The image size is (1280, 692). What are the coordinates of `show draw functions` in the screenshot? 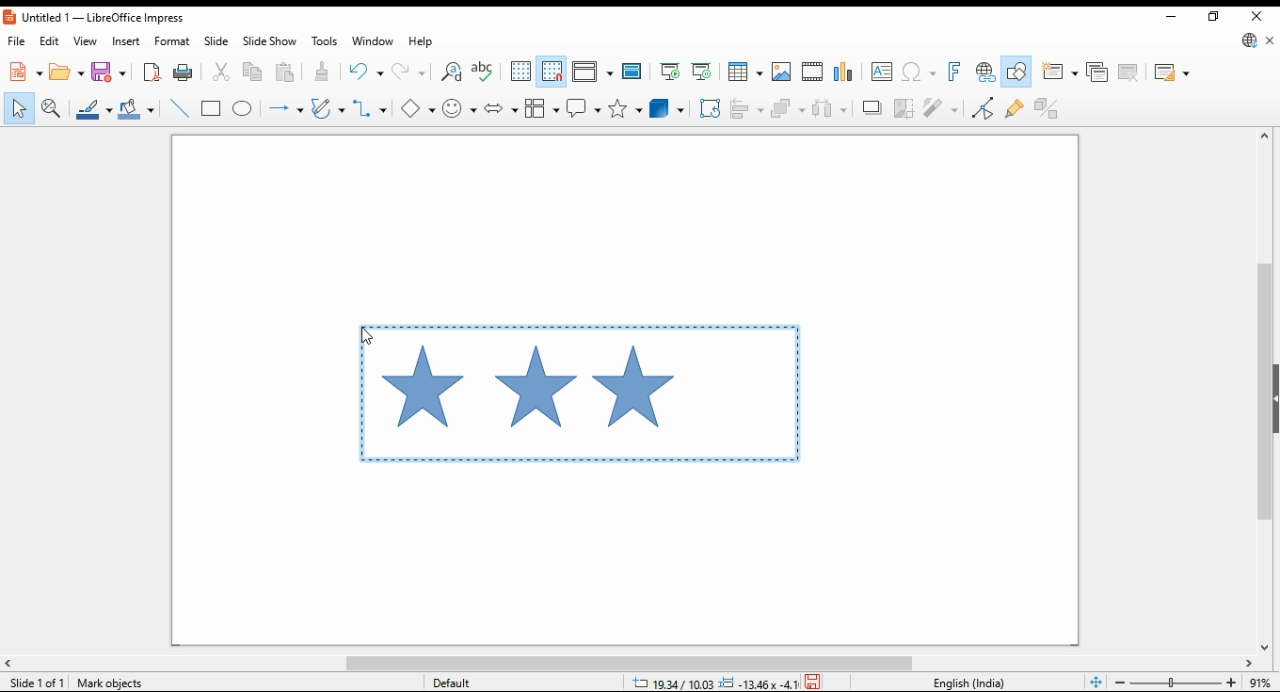 It's located at (1015, 71).